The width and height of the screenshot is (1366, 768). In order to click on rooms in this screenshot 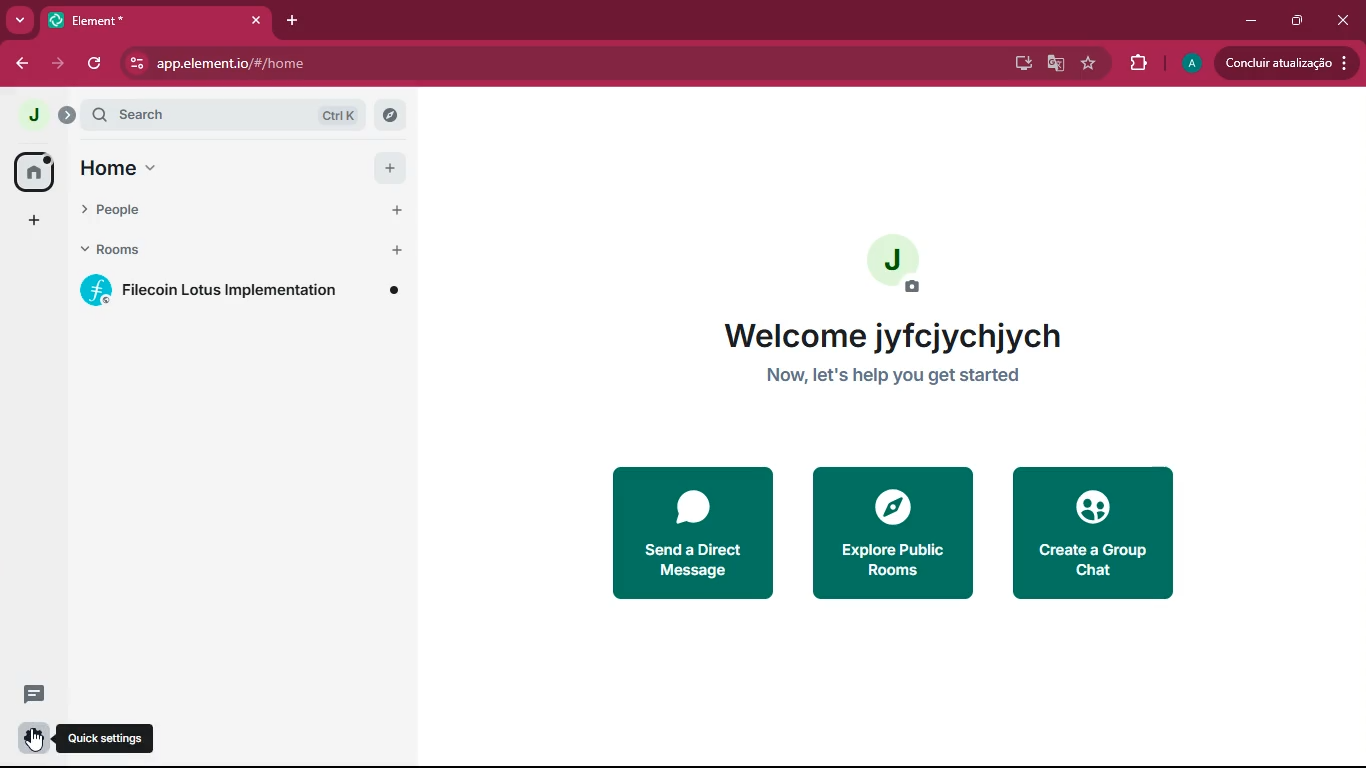, I will do `click(184, 249)`.